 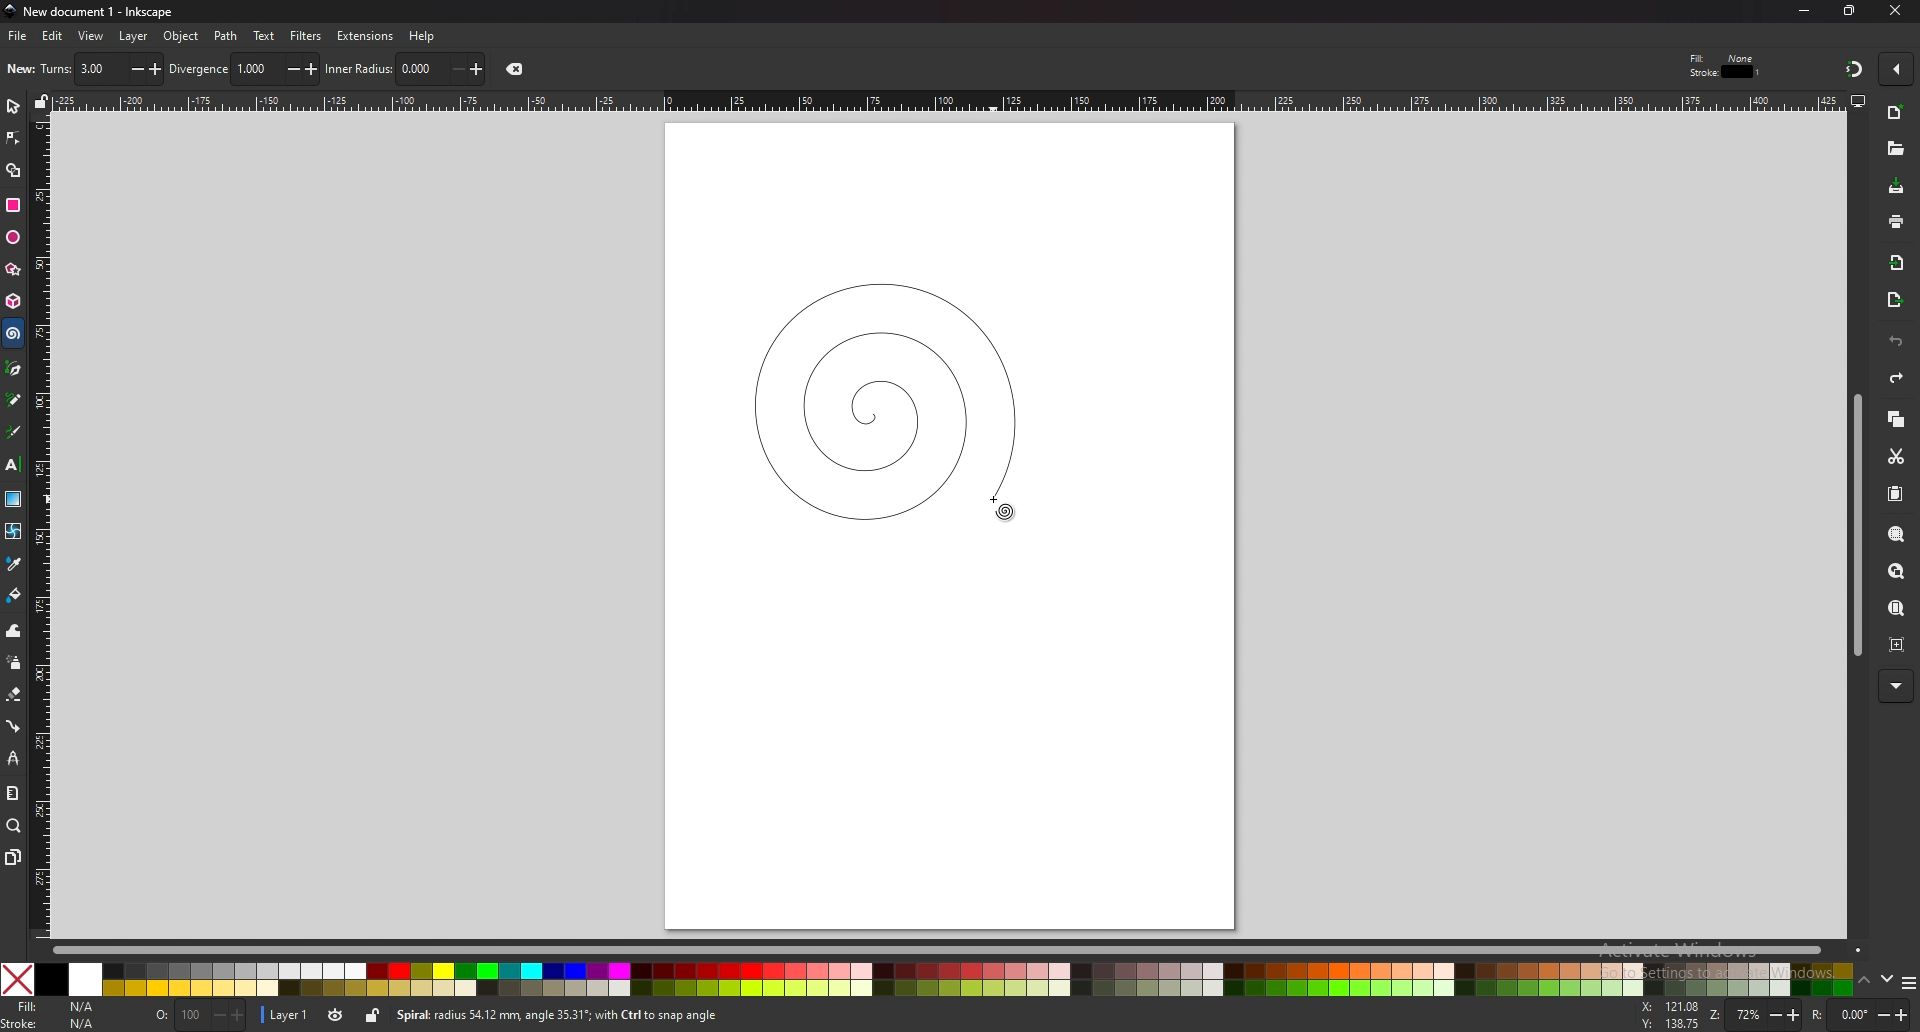 I want to click on cursor, so click(x=999, y=505).